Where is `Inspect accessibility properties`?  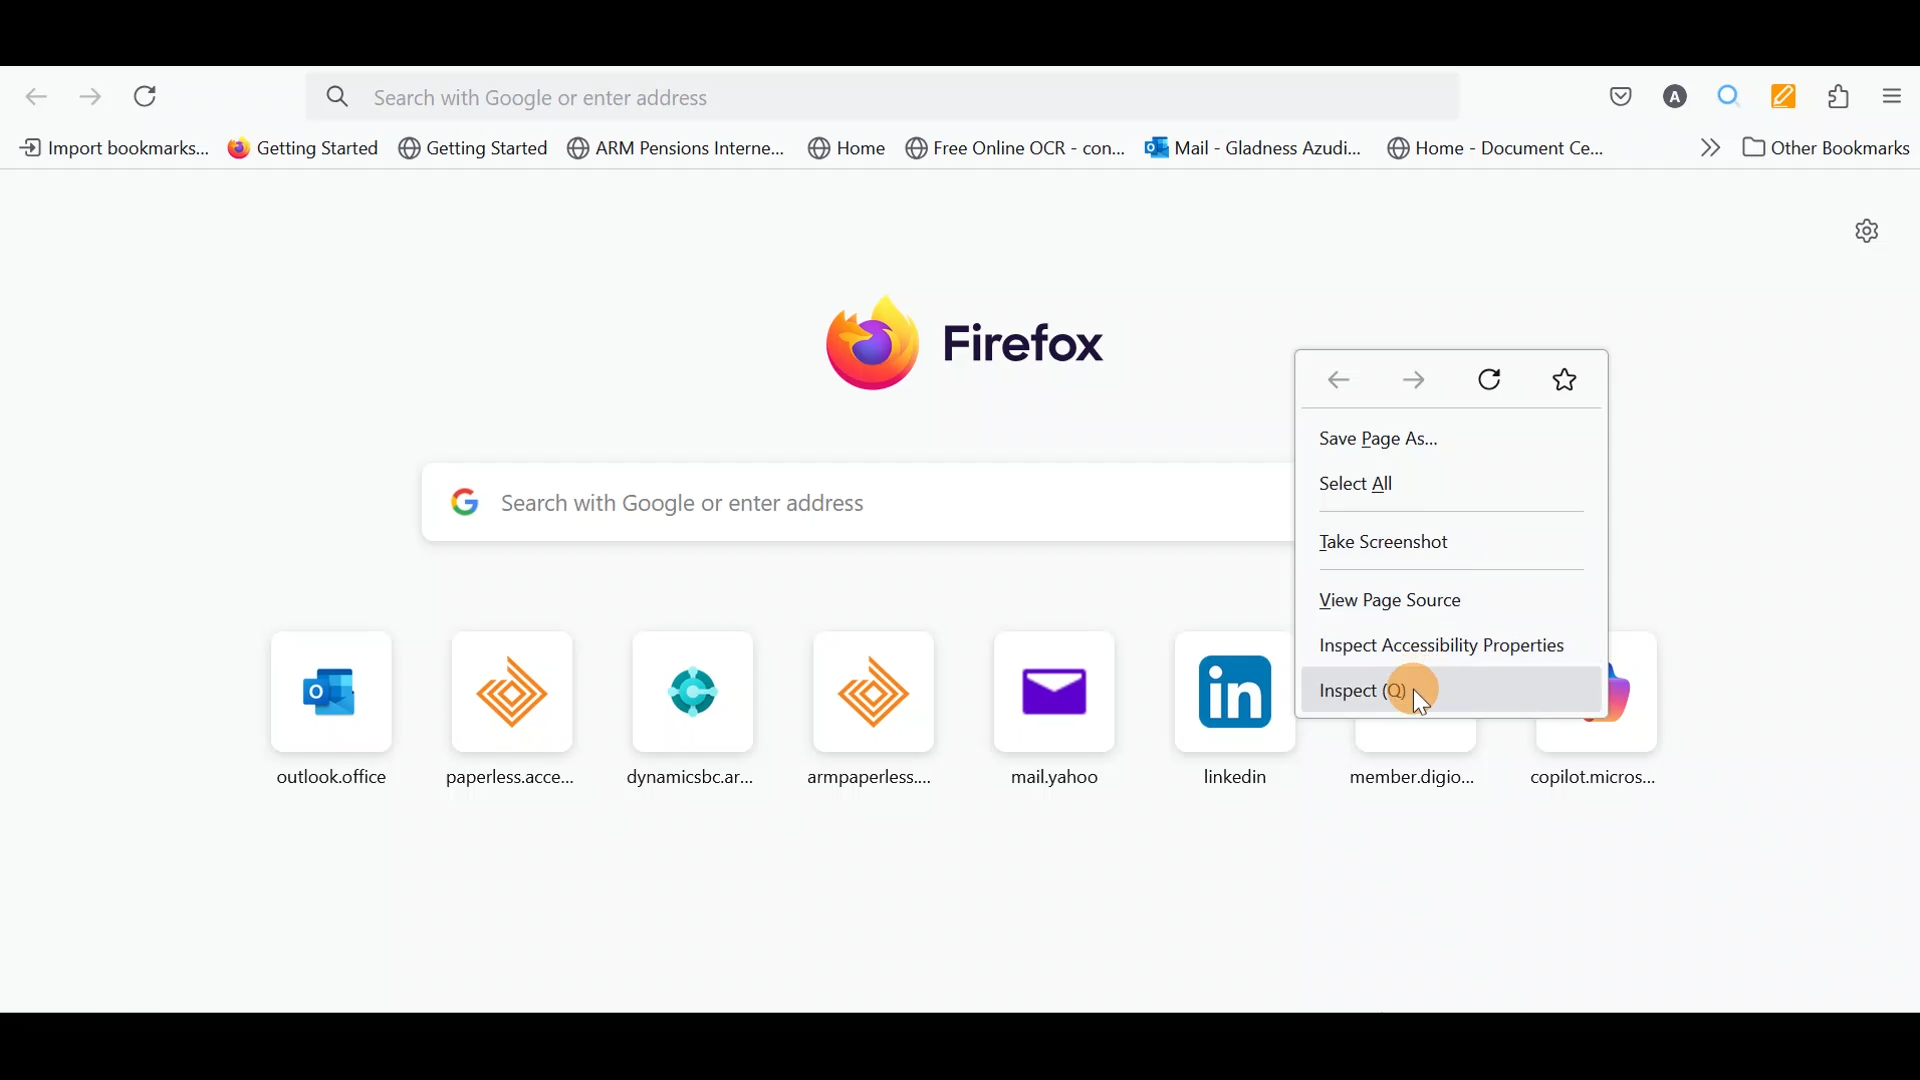
Inspect accessibility properties is located at coordinates (1441, 643).